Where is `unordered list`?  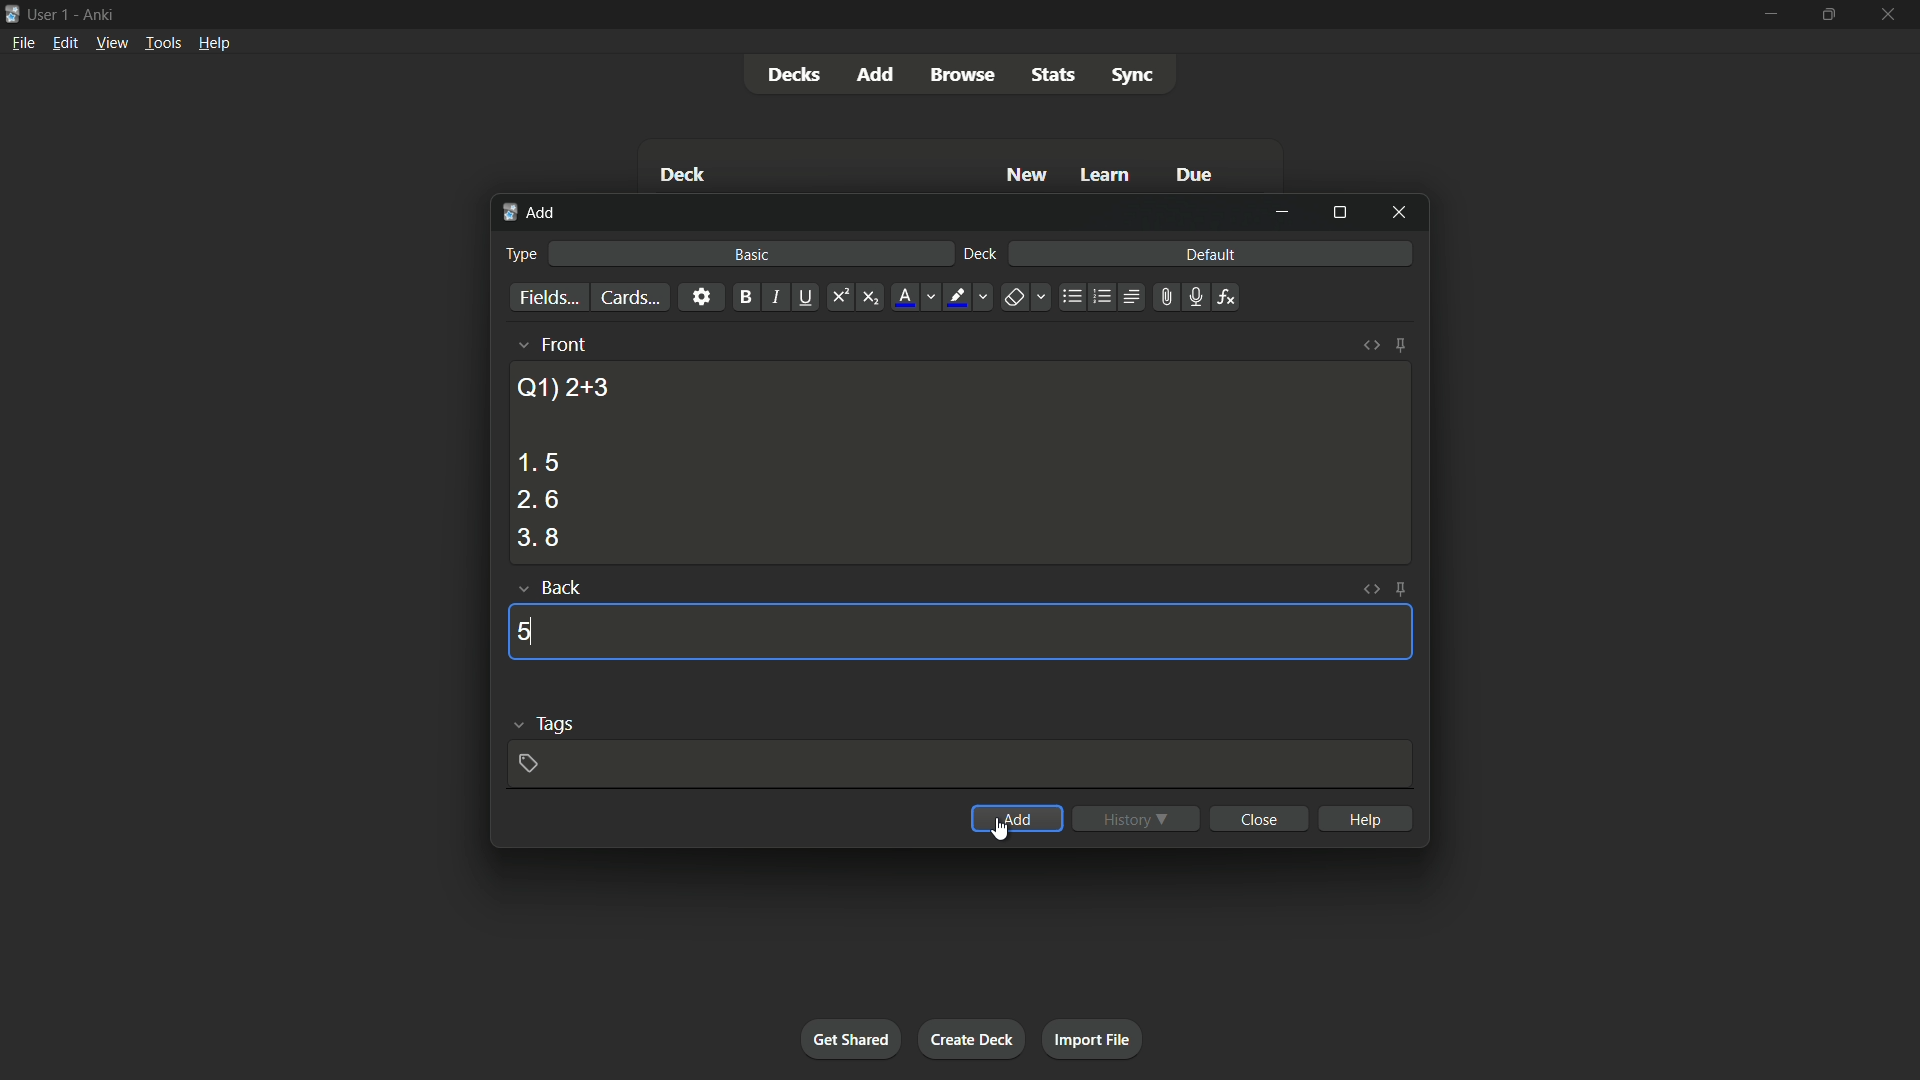 unordered list is located at coordinates (1071, 297).